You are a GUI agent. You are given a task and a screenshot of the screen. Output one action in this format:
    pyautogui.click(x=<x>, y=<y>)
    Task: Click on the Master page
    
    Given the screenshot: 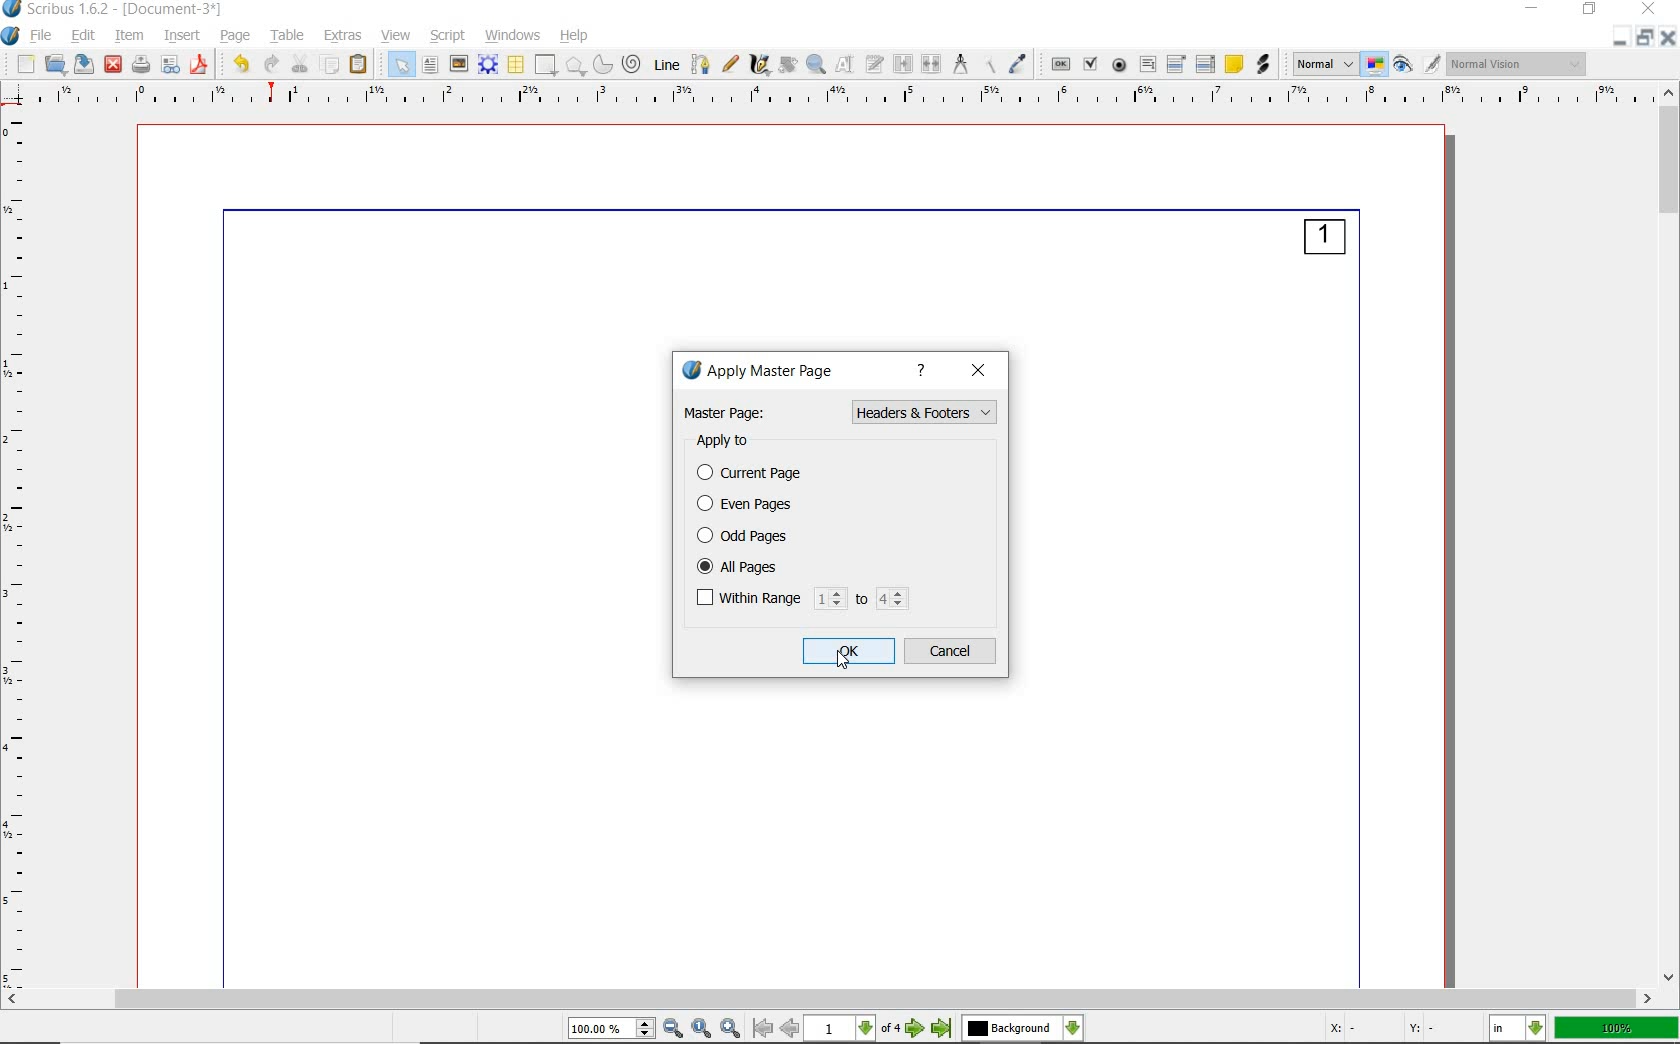 What is the action you would take?
    pyautogui.click(x=727, y=412)
    